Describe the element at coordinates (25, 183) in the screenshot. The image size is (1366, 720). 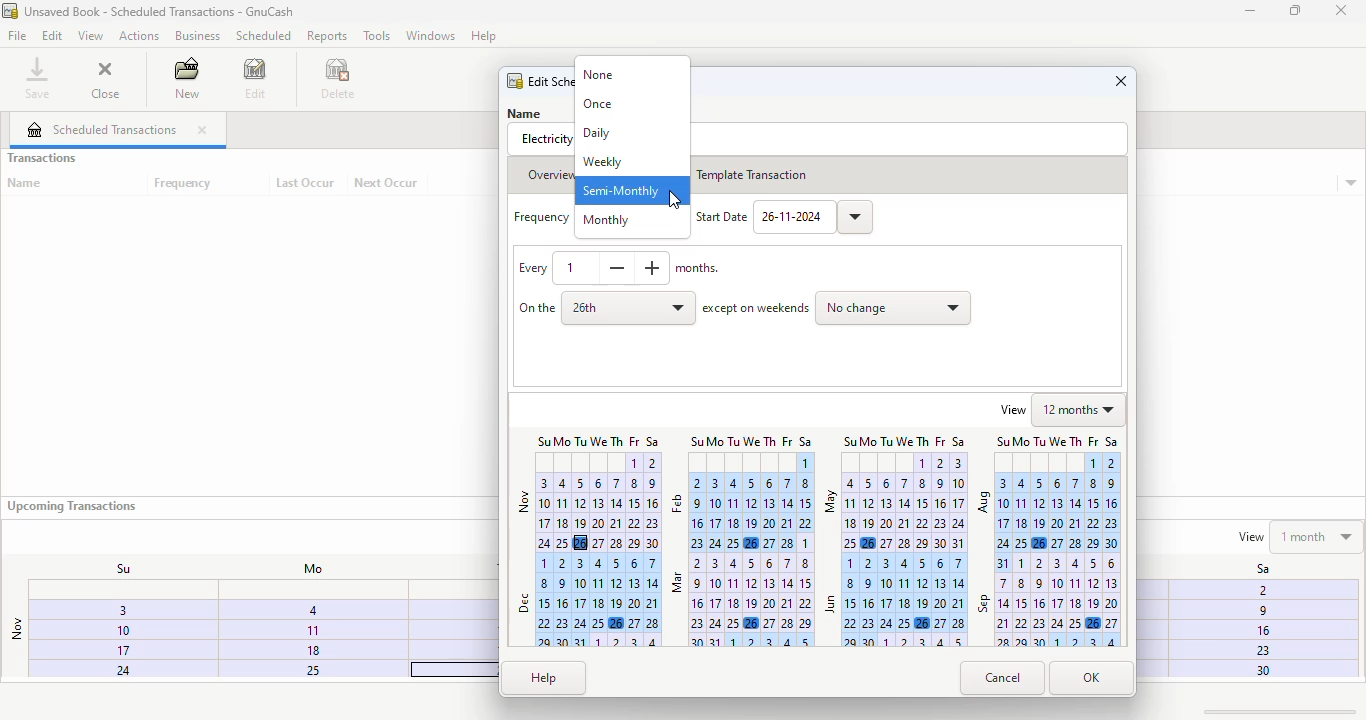
I see `name` at that location.